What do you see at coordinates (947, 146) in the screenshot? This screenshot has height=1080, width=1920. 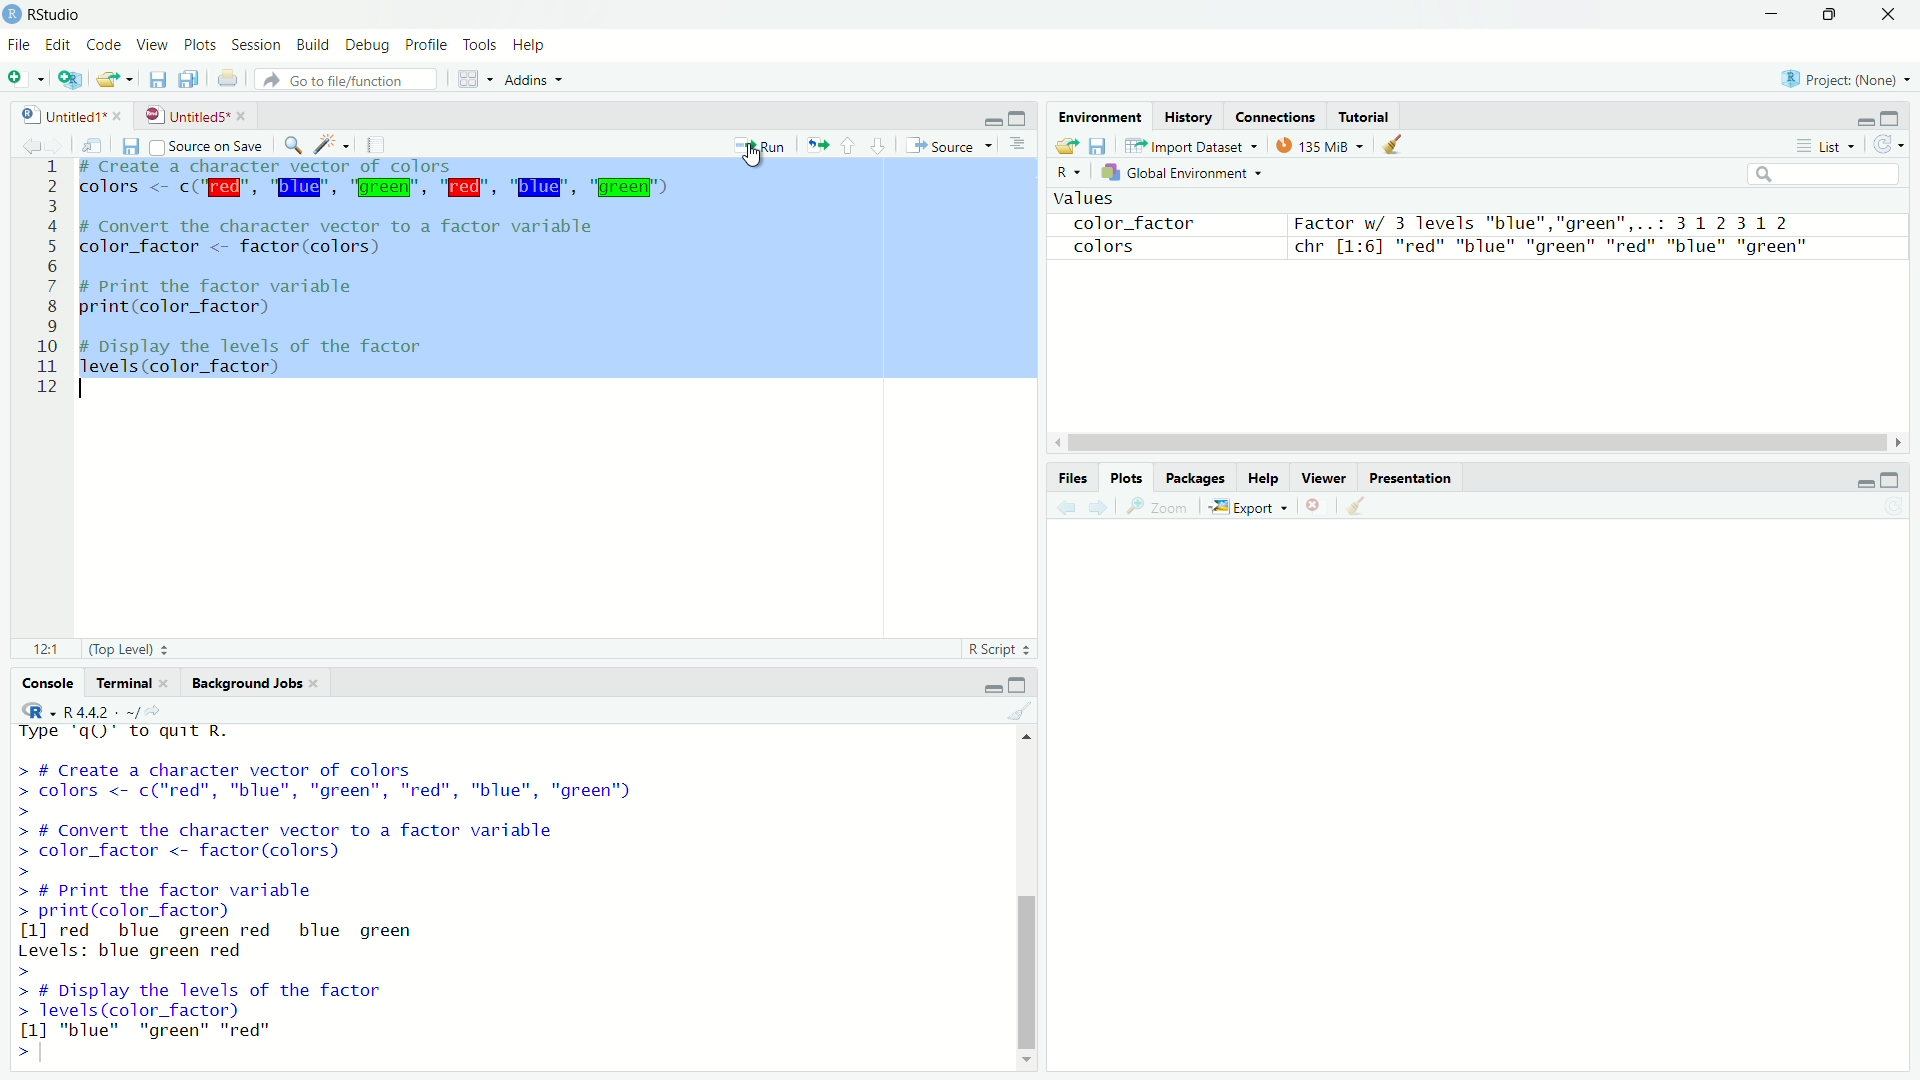 I see `source` at bounding box center [947, 146].